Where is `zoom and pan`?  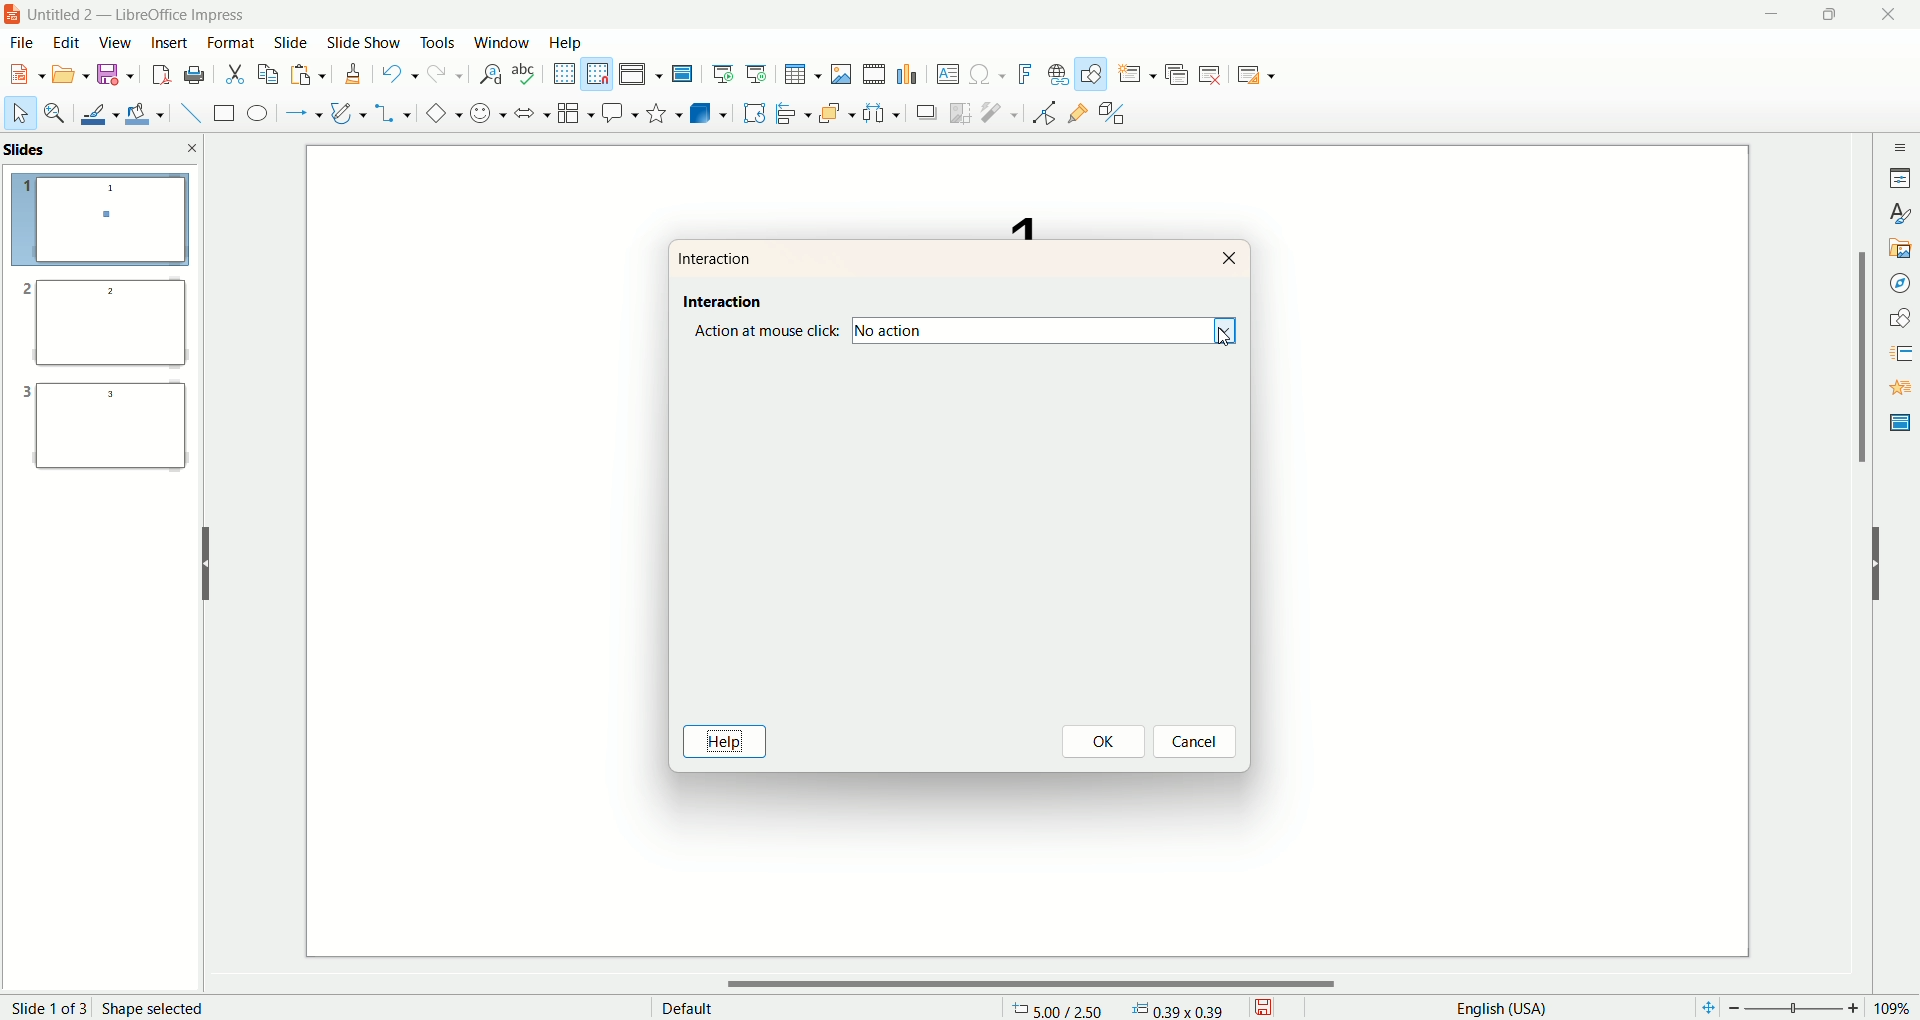 zoom and pan is located at coordinates (53, 114).